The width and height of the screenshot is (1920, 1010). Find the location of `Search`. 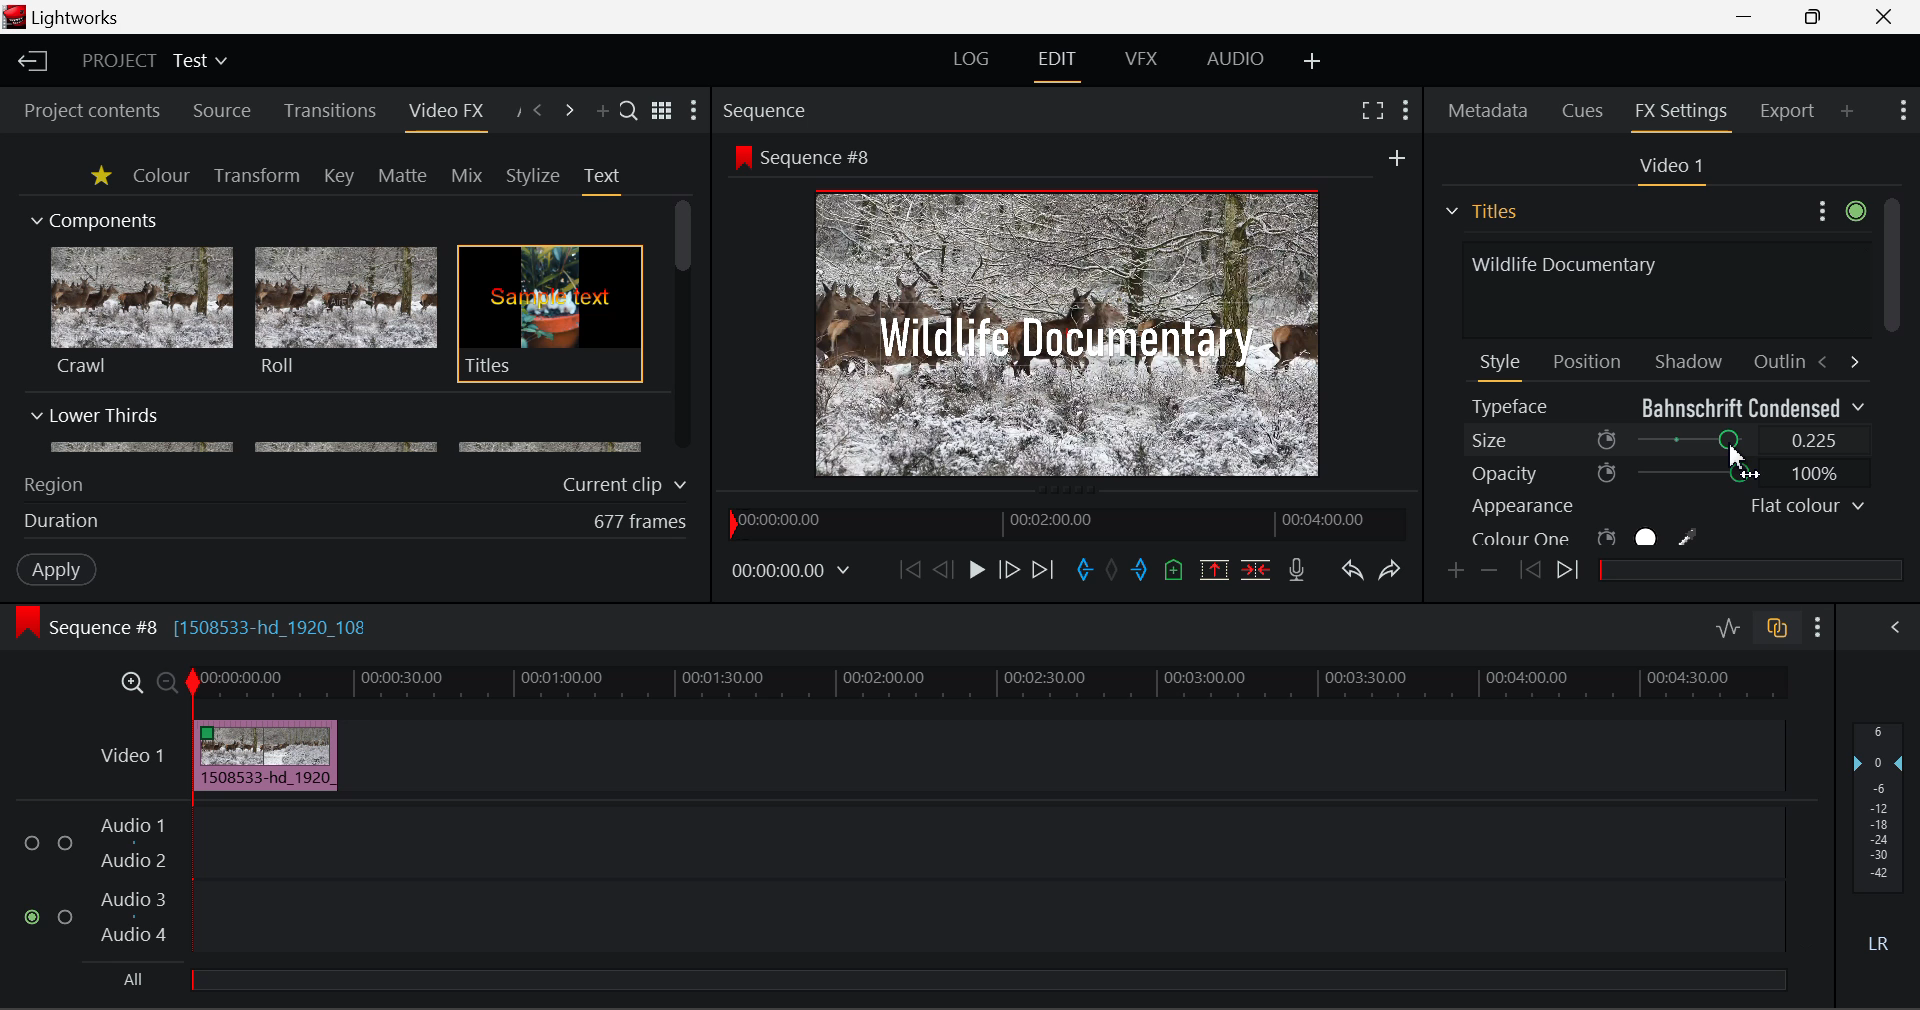

Search is located at coordinates (630, 109).